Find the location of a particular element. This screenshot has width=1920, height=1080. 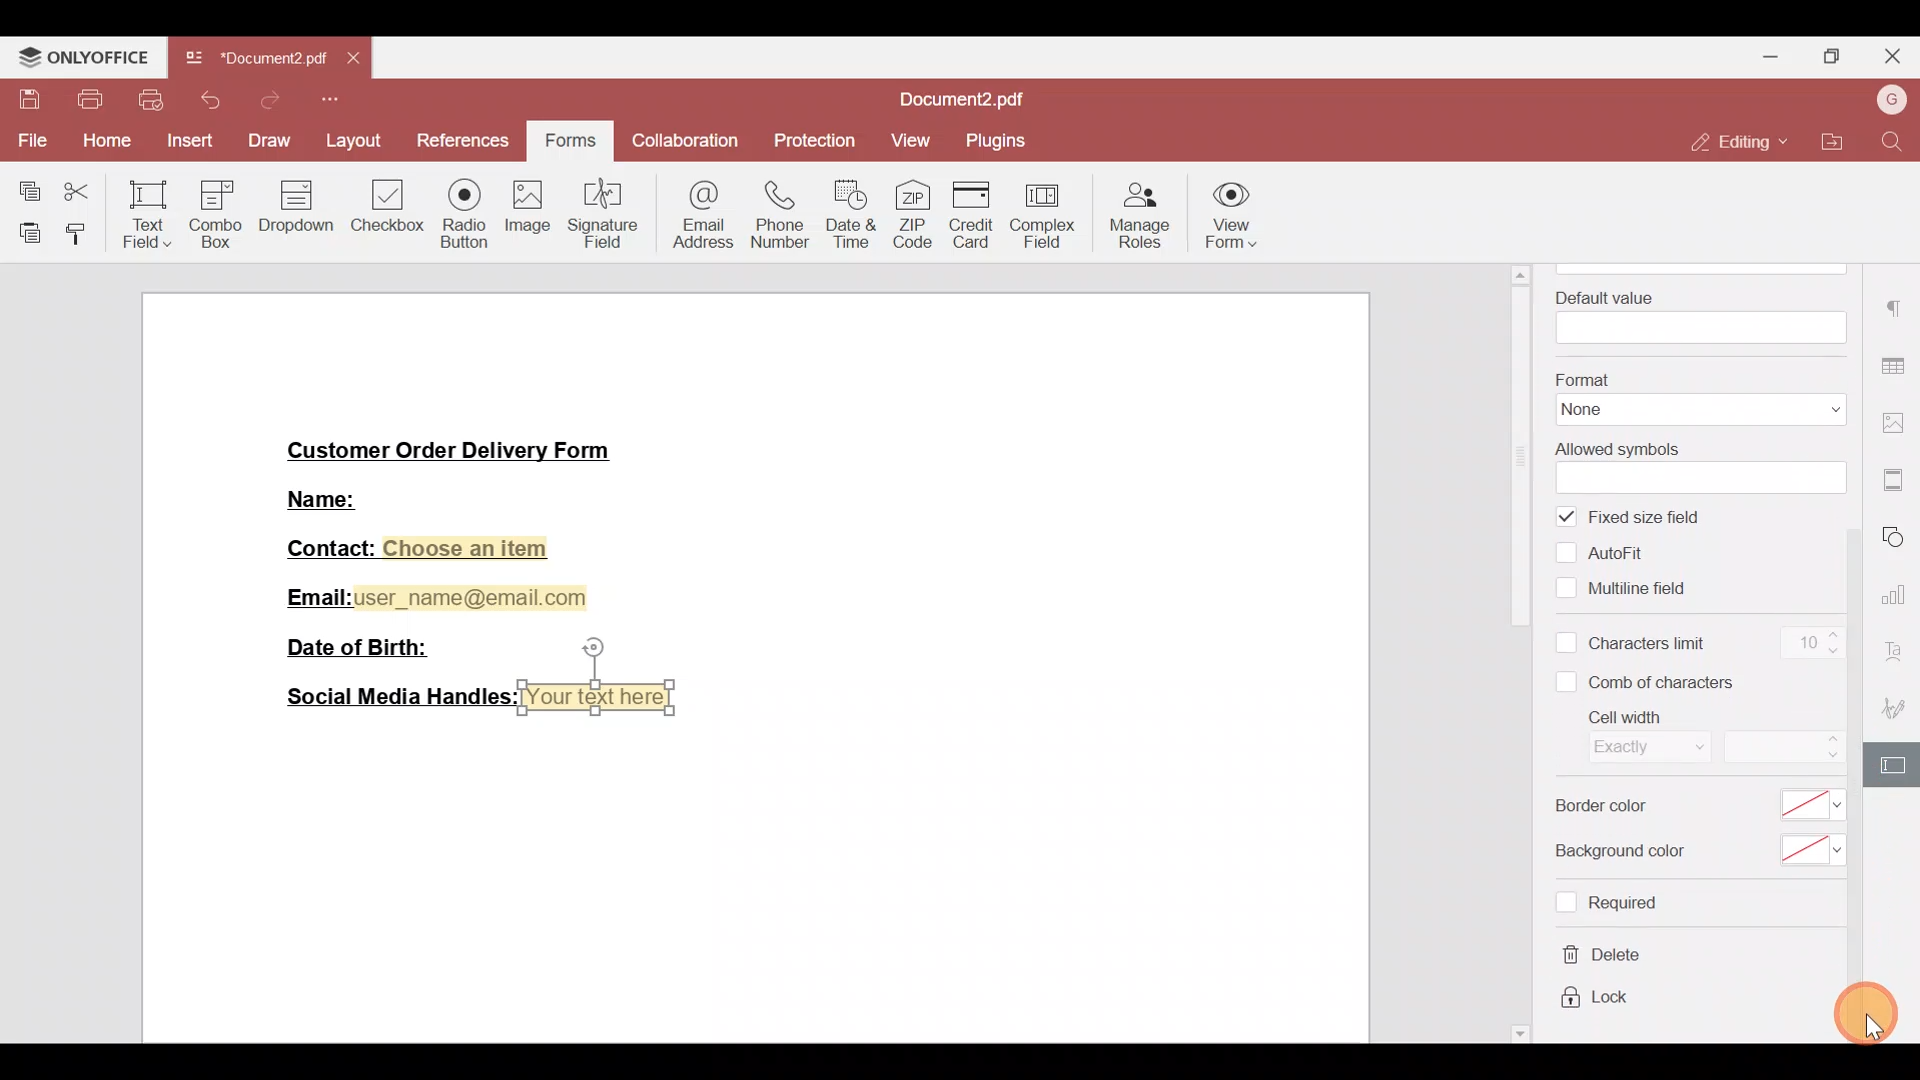

Close tab is located at coordinates (357, 62).